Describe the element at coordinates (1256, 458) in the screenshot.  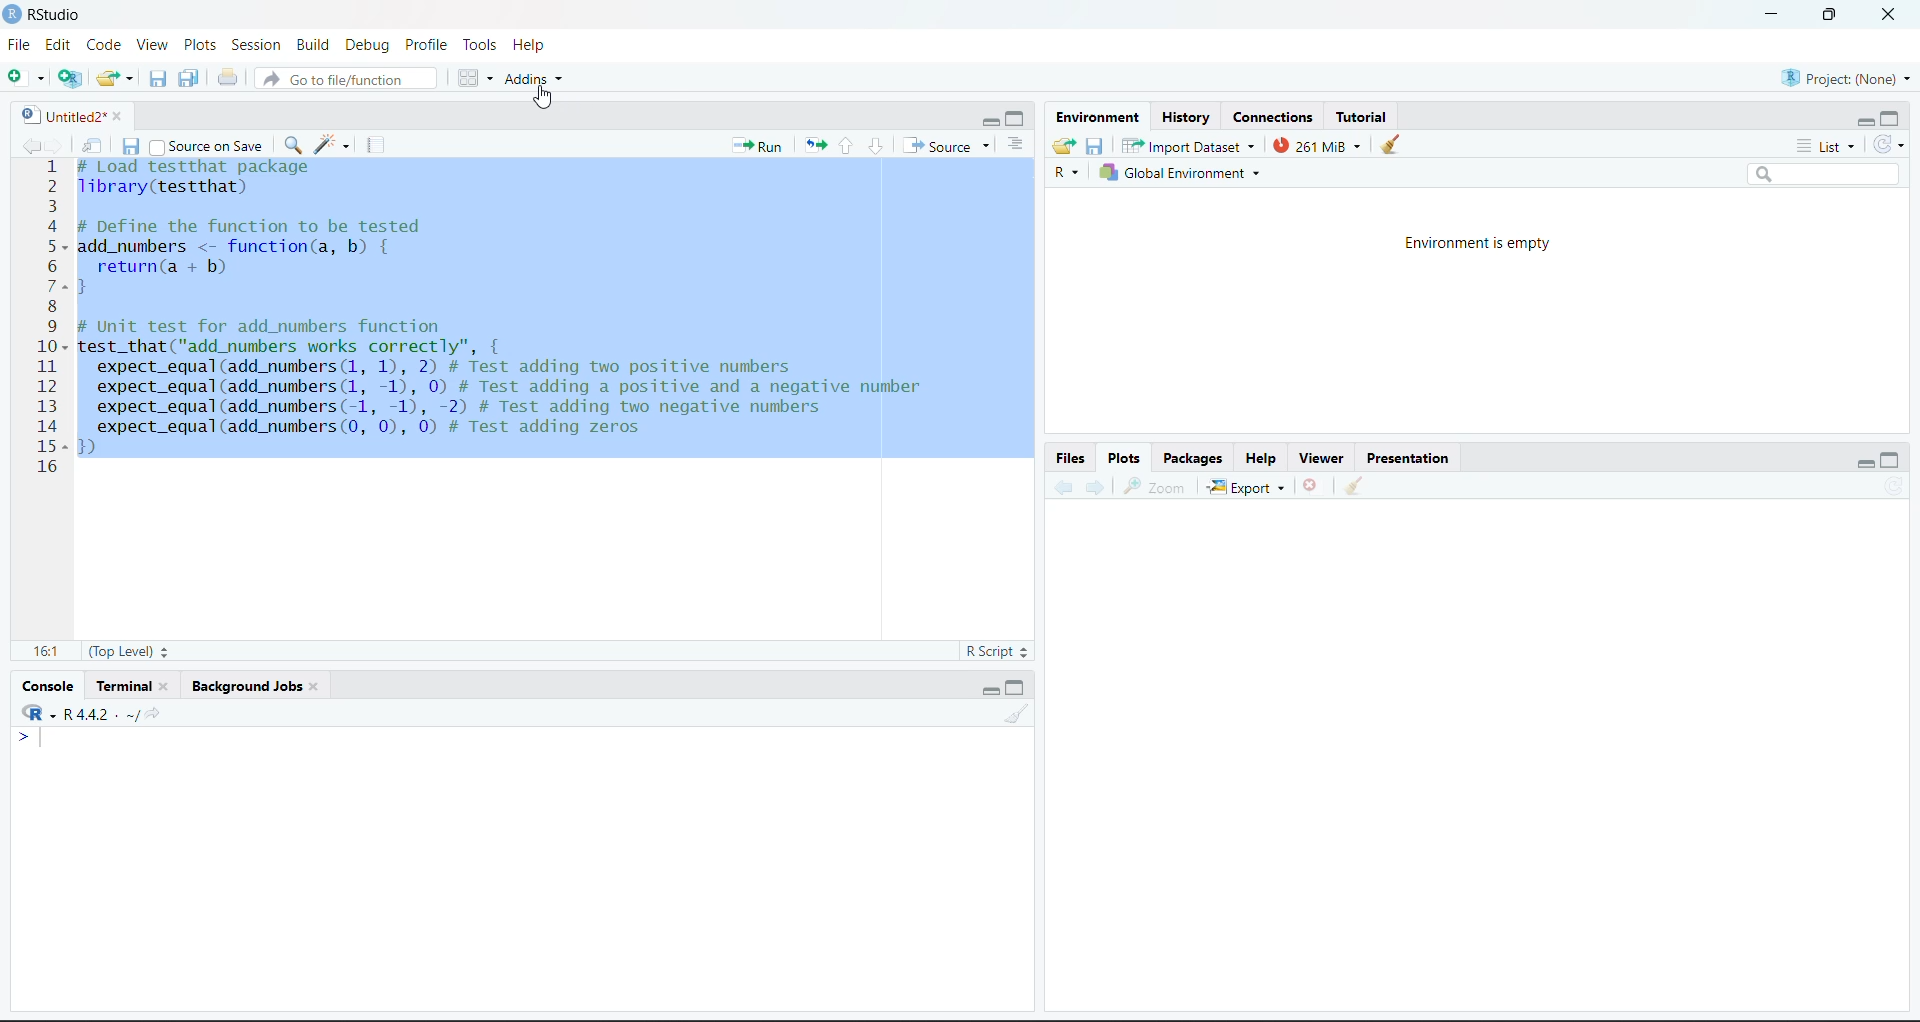
I see `Help` at that location.